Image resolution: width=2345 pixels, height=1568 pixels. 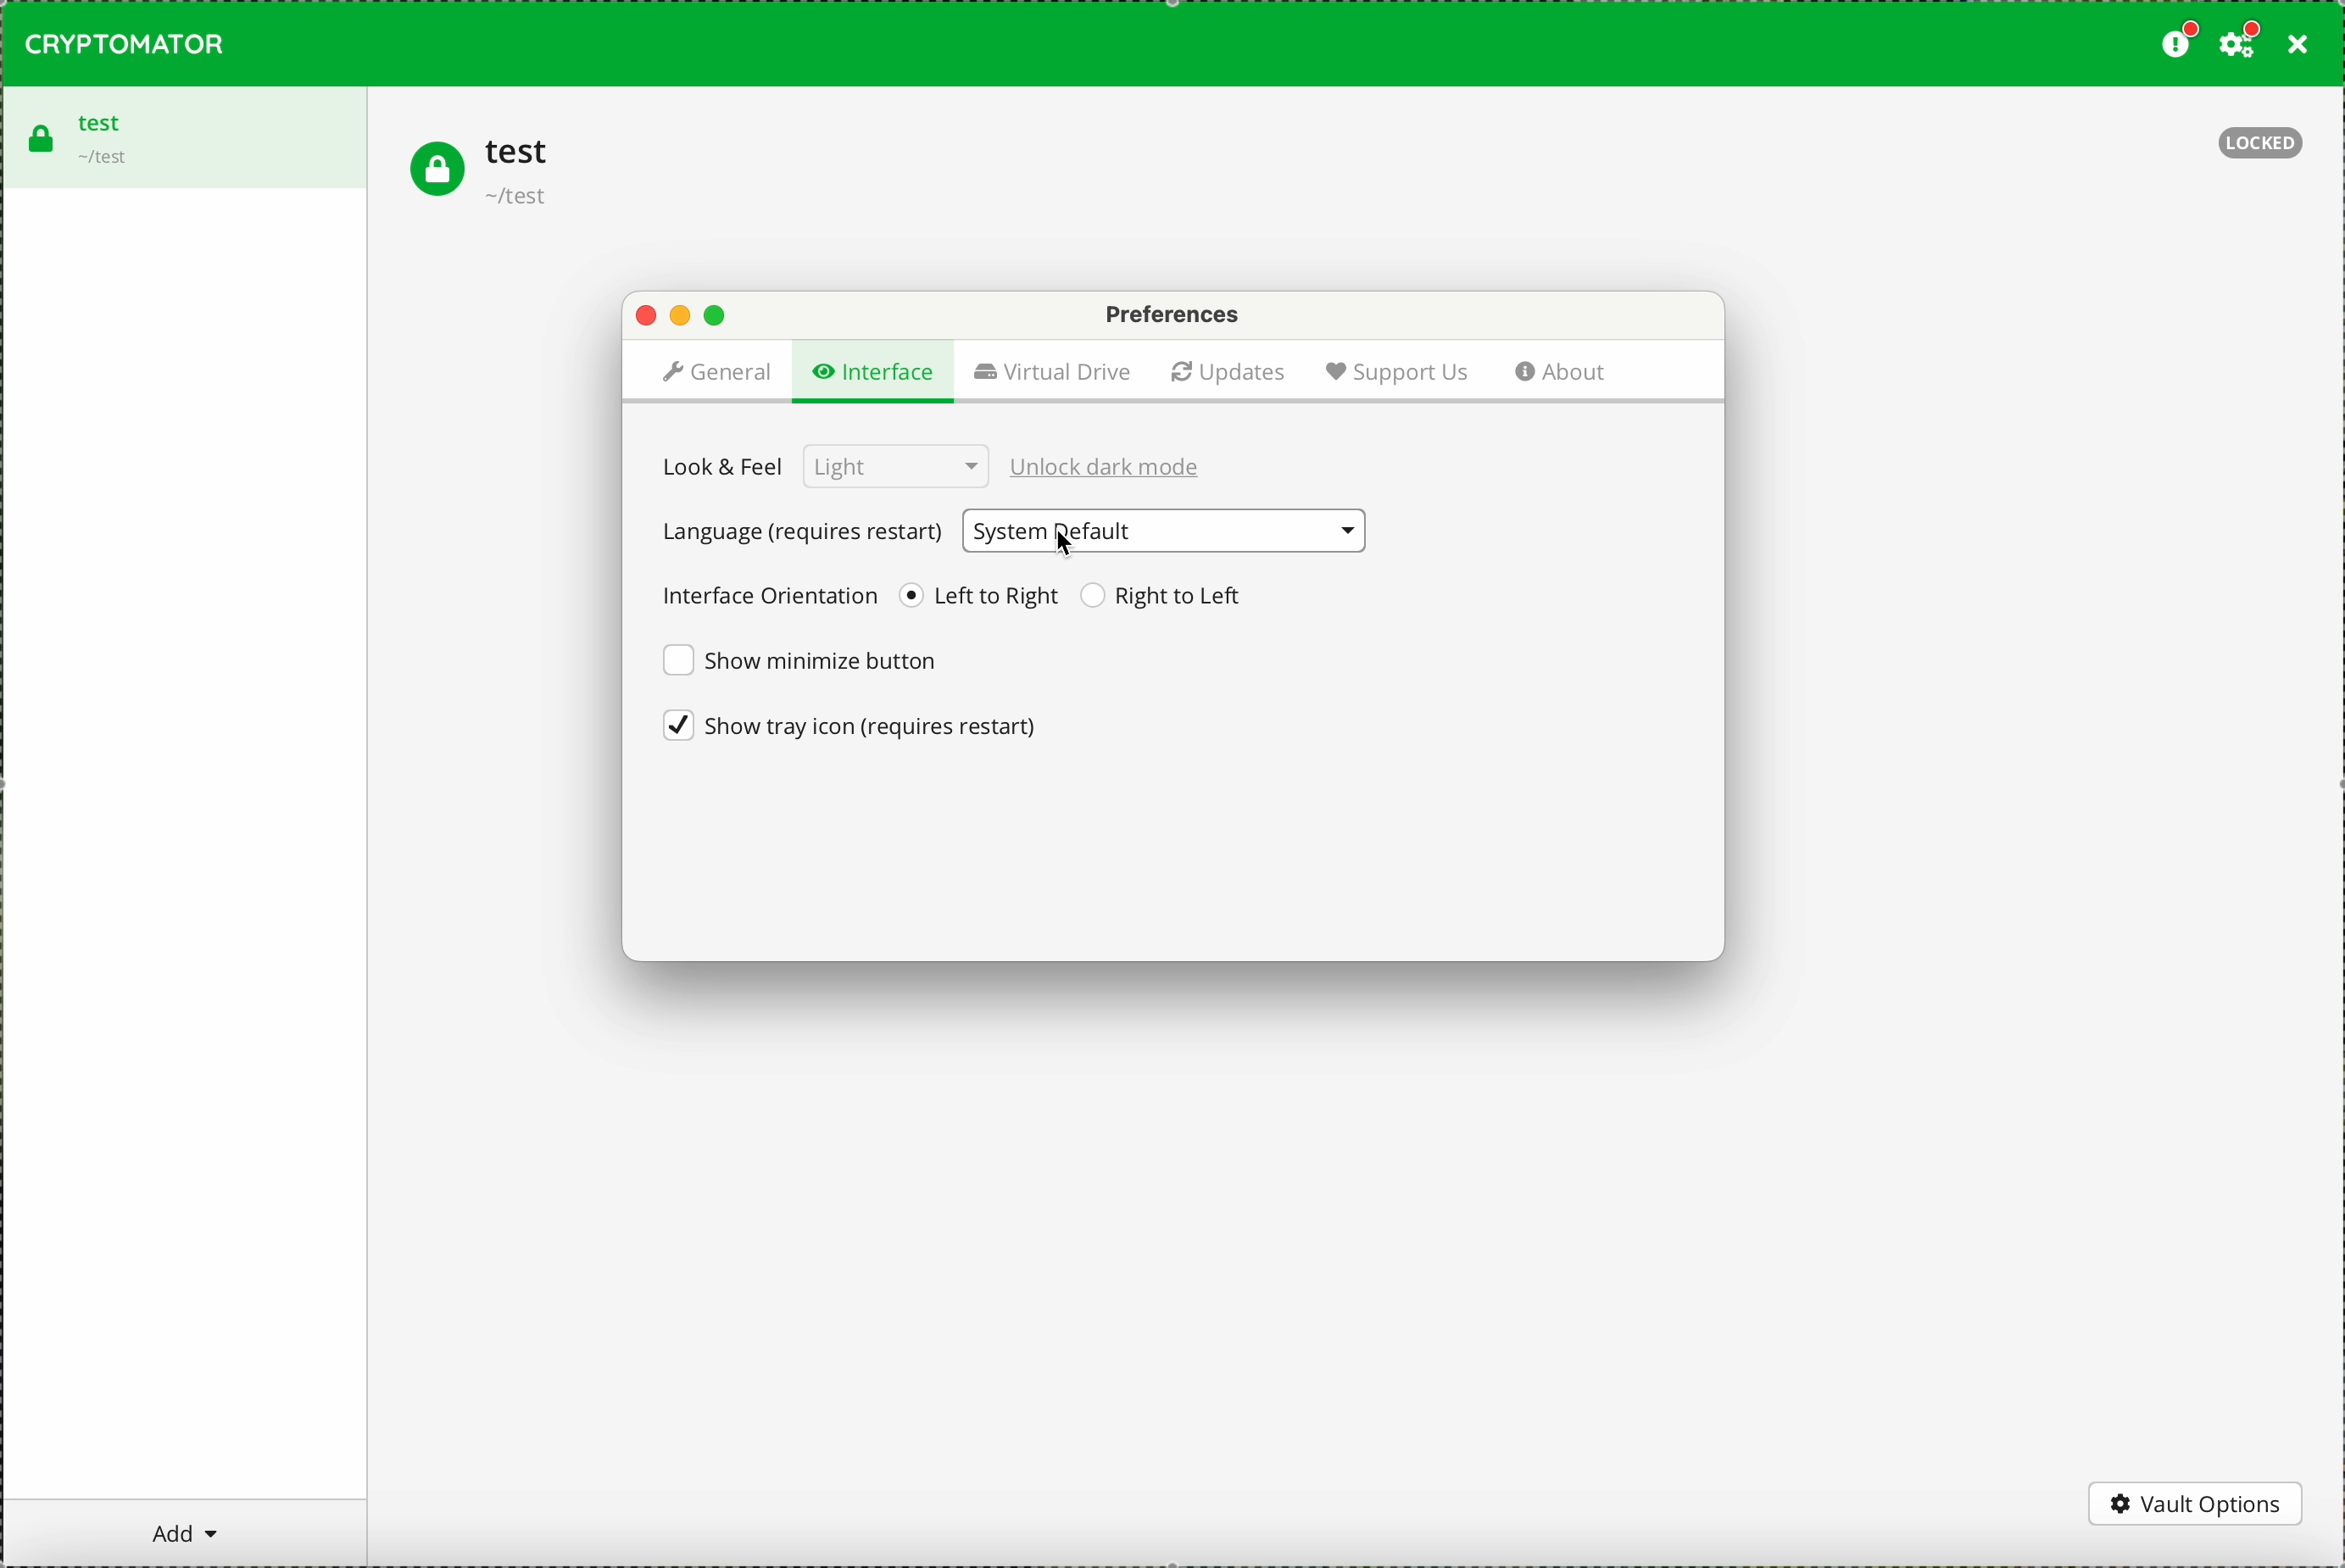 I want to click on support us, so click(x=1398, y=373).